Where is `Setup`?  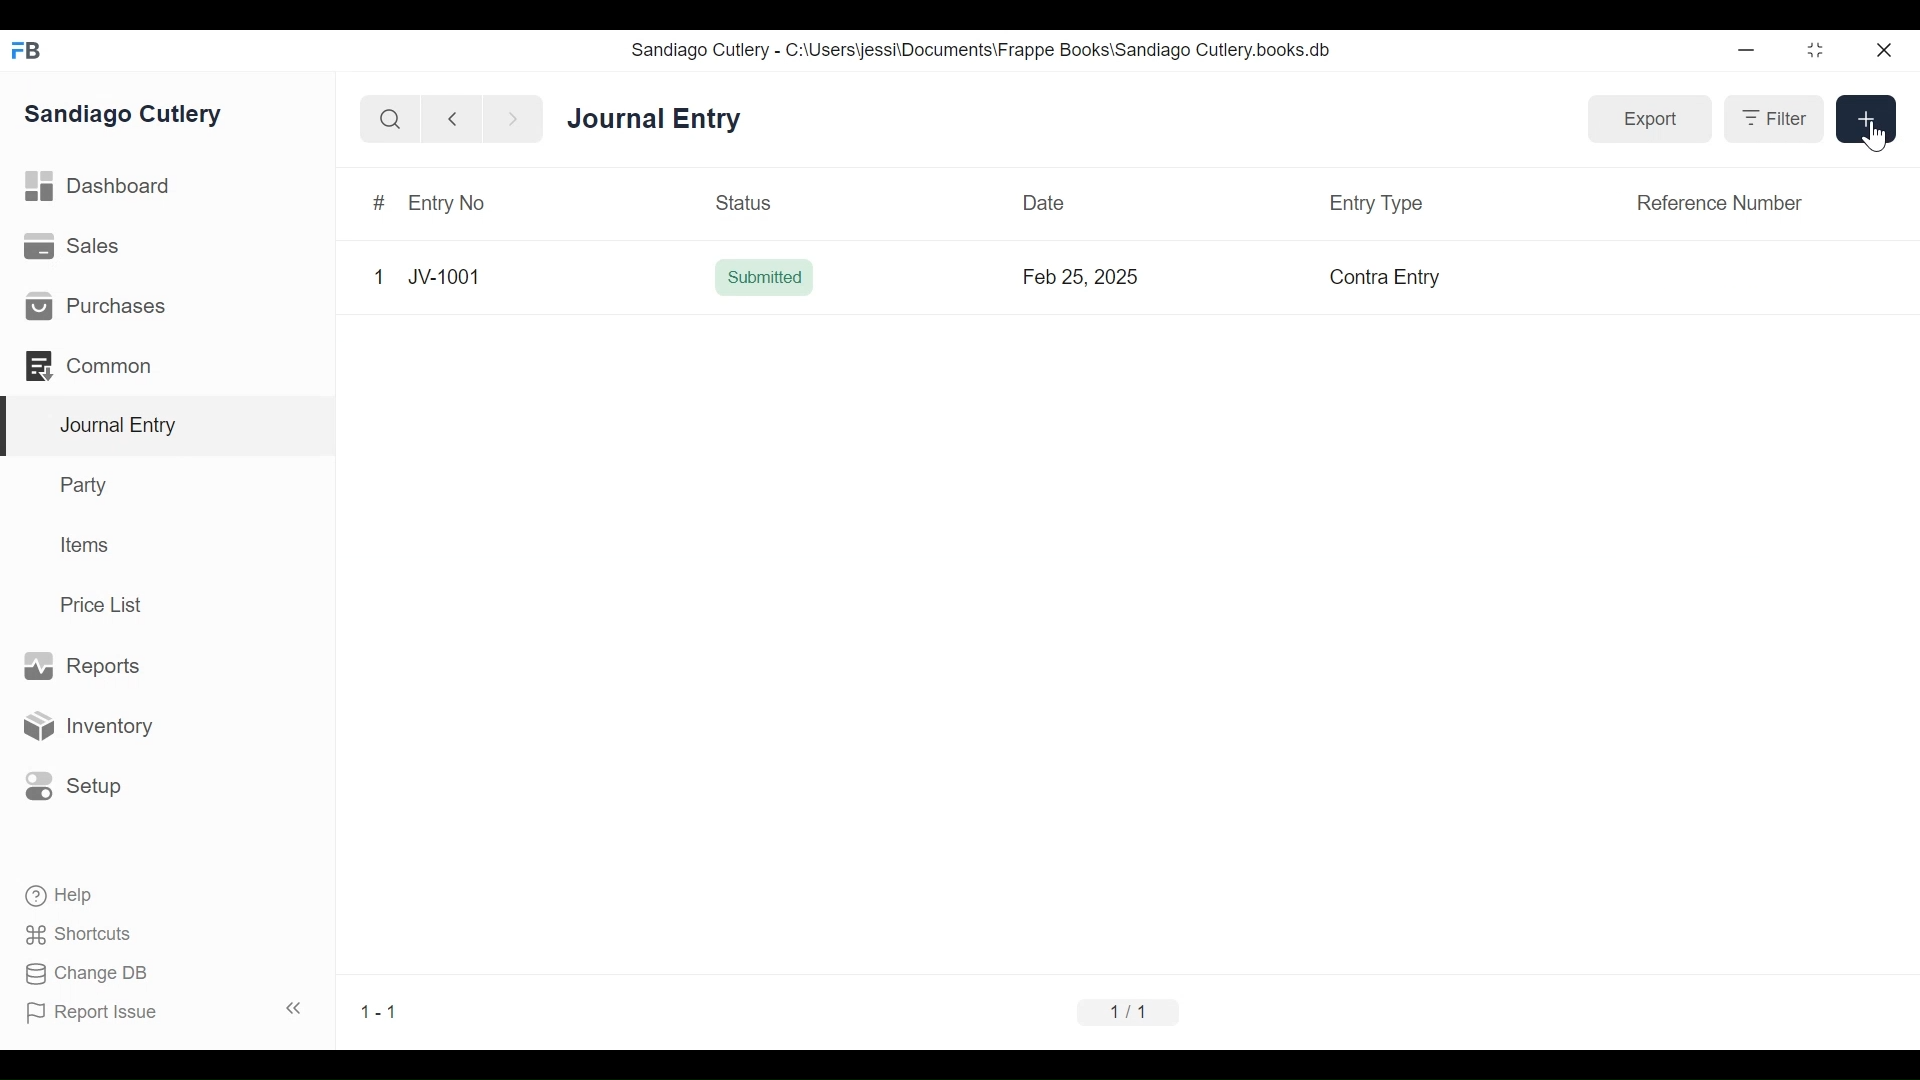 Setup is located at coordinates (74, 784).